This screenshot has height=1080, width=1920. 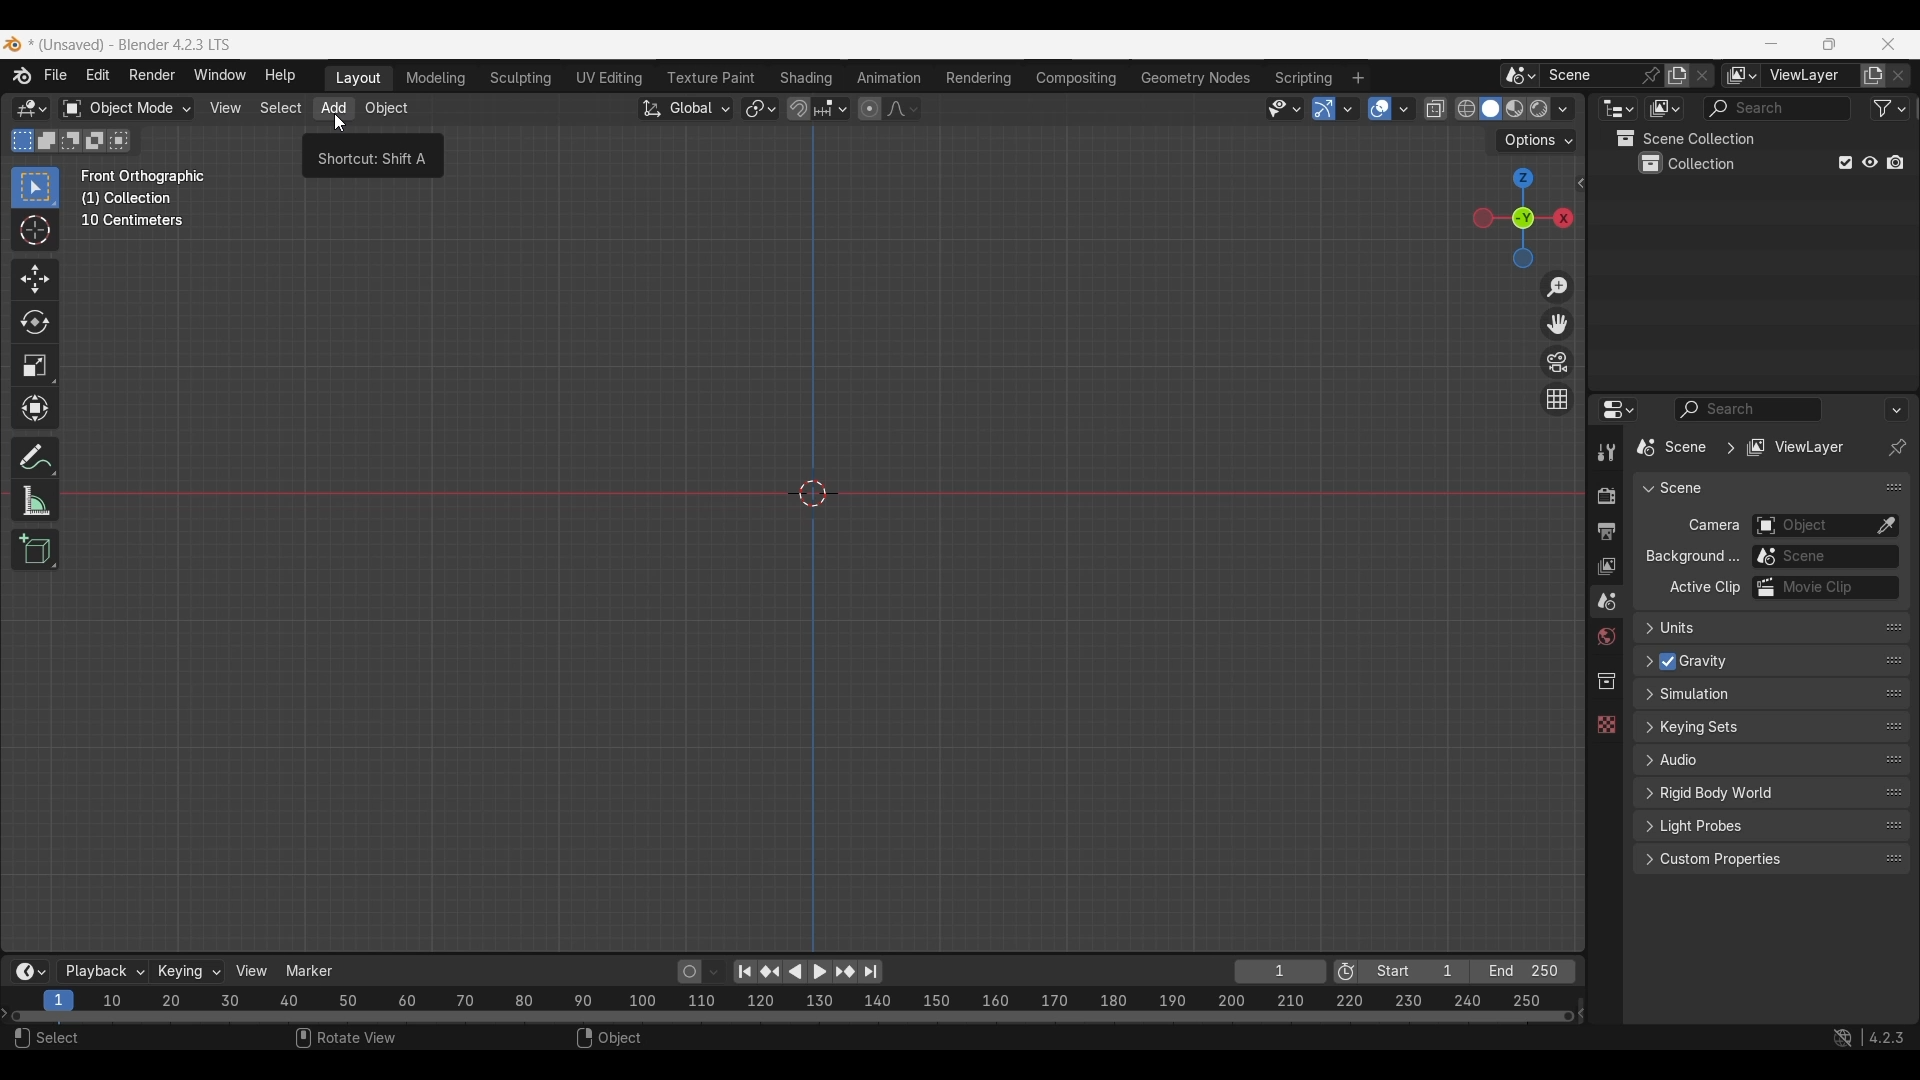 I want to click on Pin scene to workspace, so click(x=1602, y=75).